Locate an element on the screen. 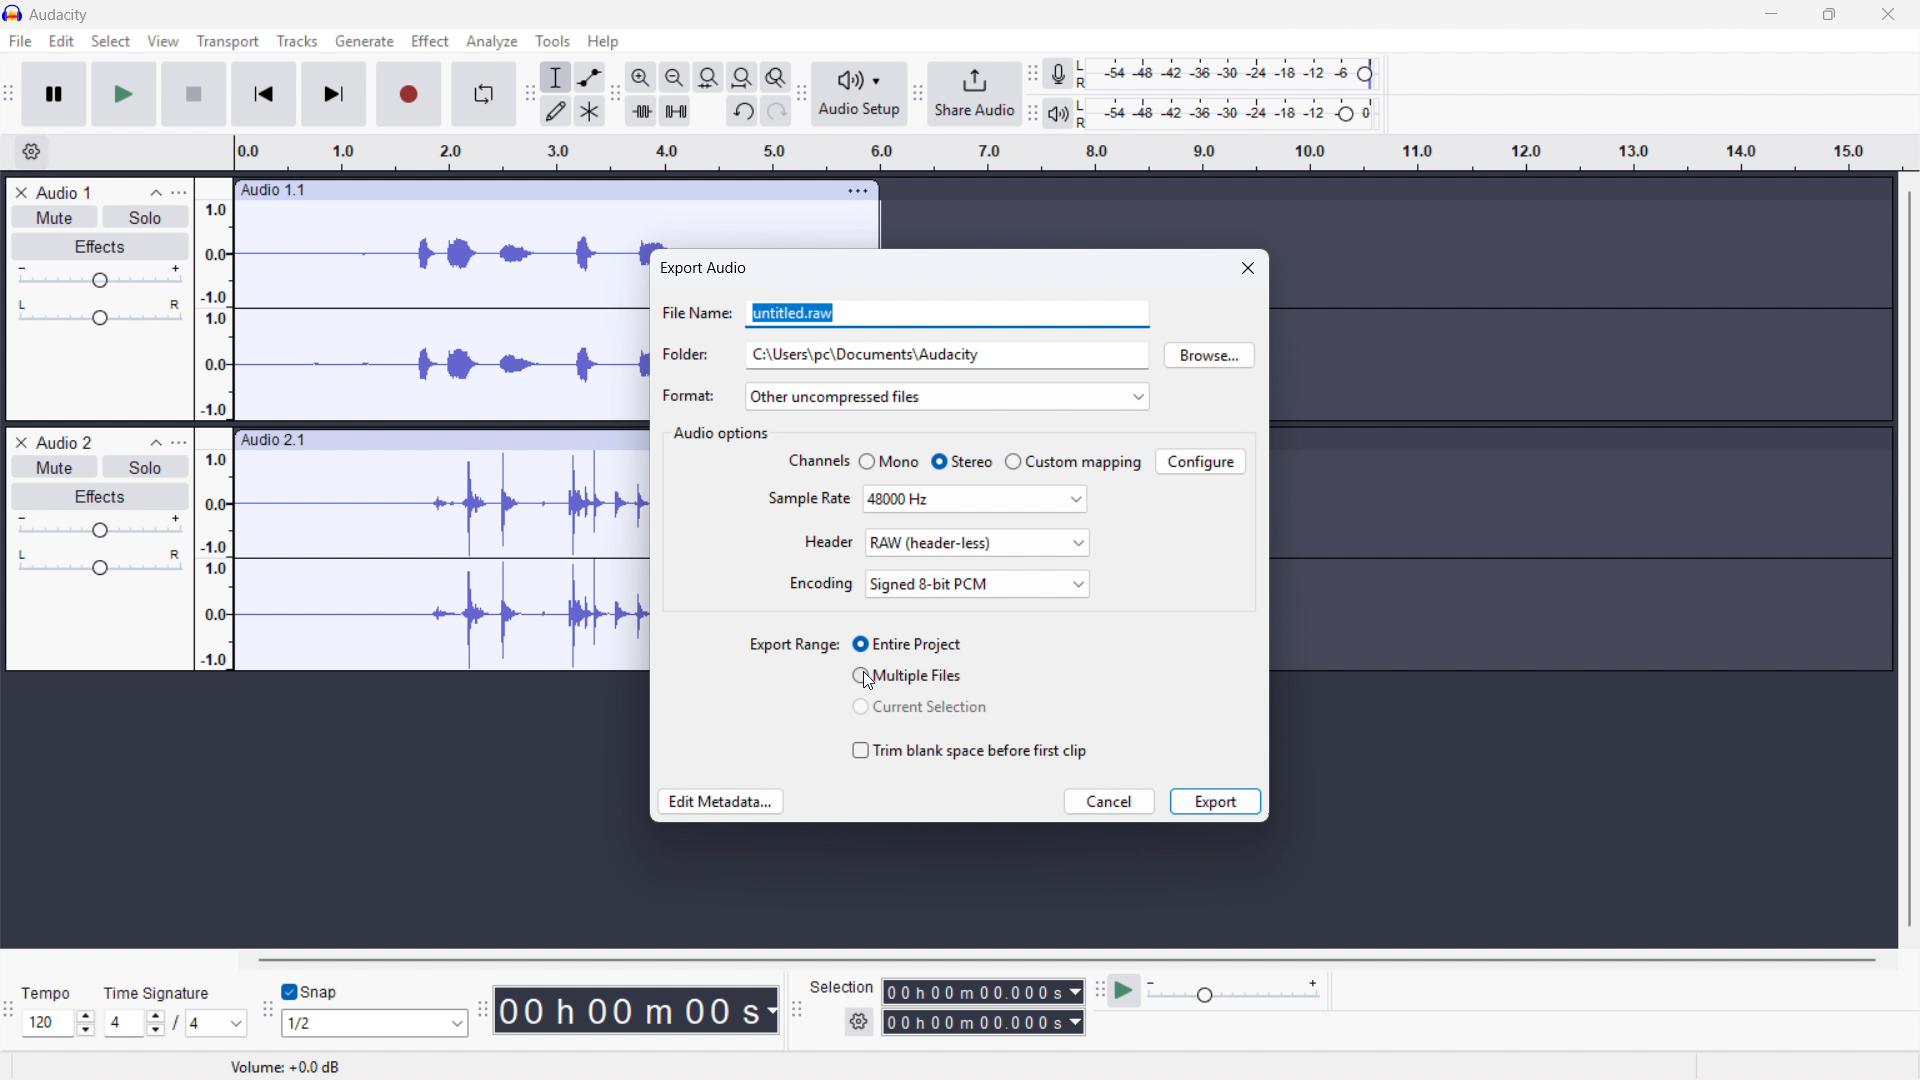 The image size is (1920, 1080). Time toolbar is located at coordinates (485, 1011).